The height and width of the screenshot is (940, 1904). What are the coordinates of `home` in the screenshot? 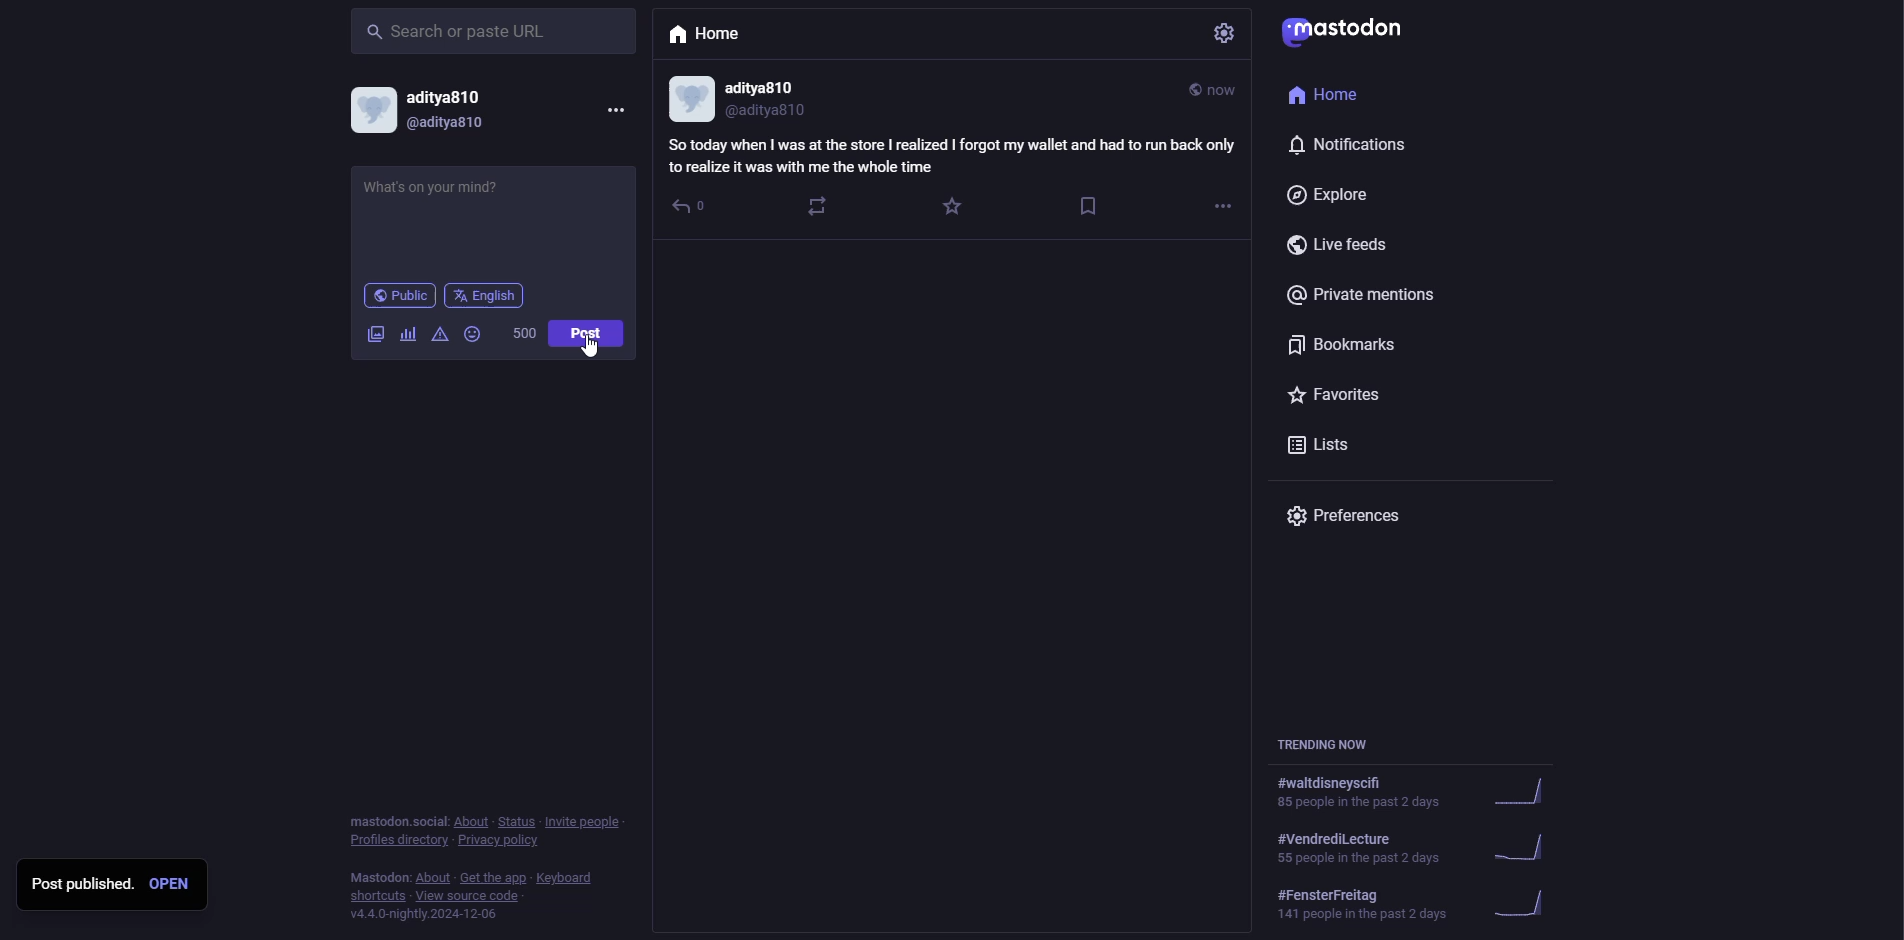 It's located at (708, 38).